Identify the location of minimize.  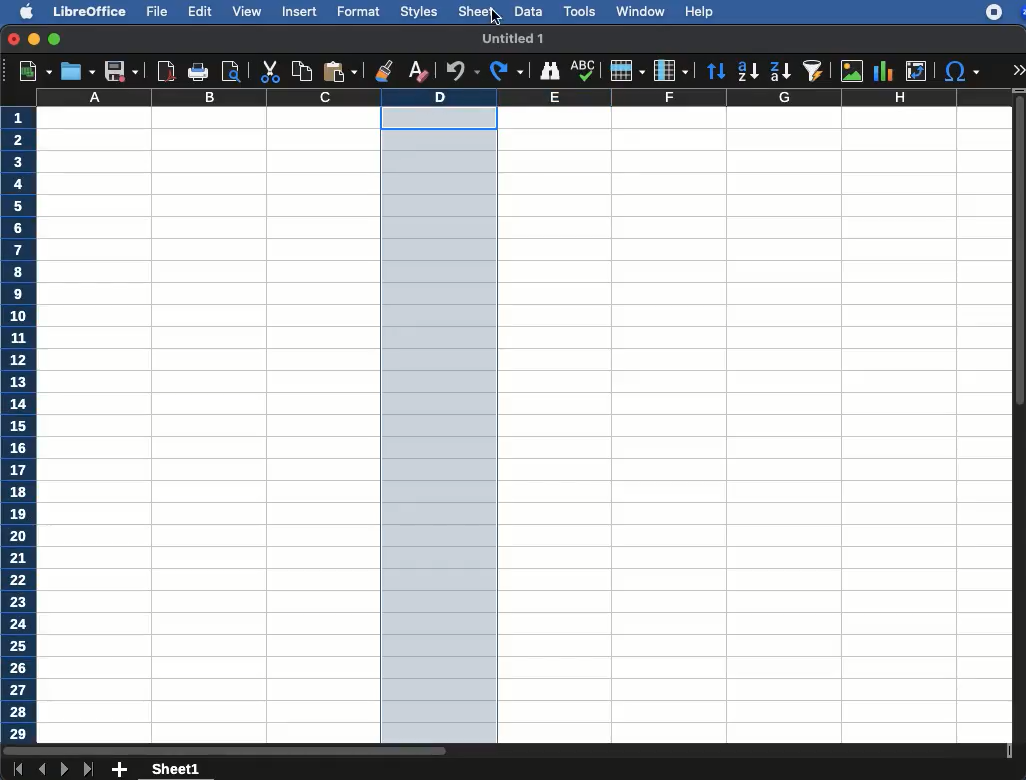
(35, 39).